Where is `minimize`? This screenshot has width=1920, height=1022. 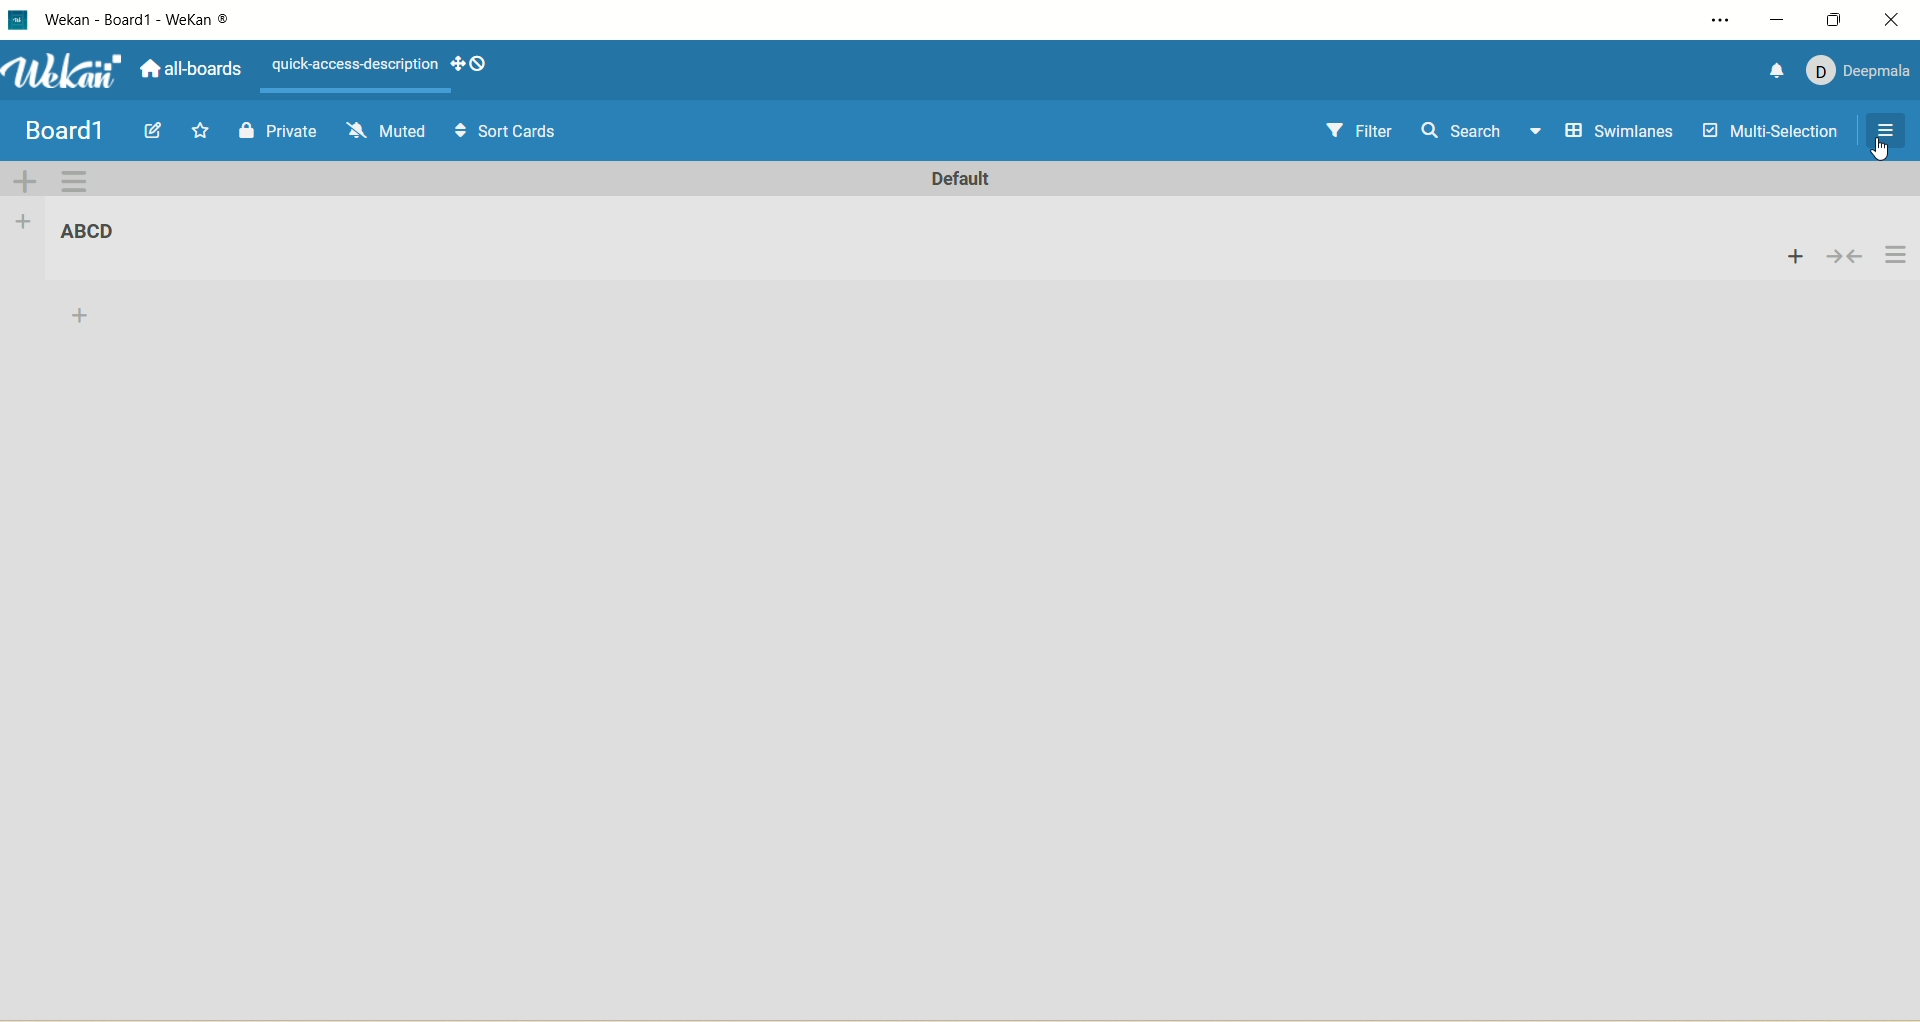 minimize is located at coordinates (1774, 19).